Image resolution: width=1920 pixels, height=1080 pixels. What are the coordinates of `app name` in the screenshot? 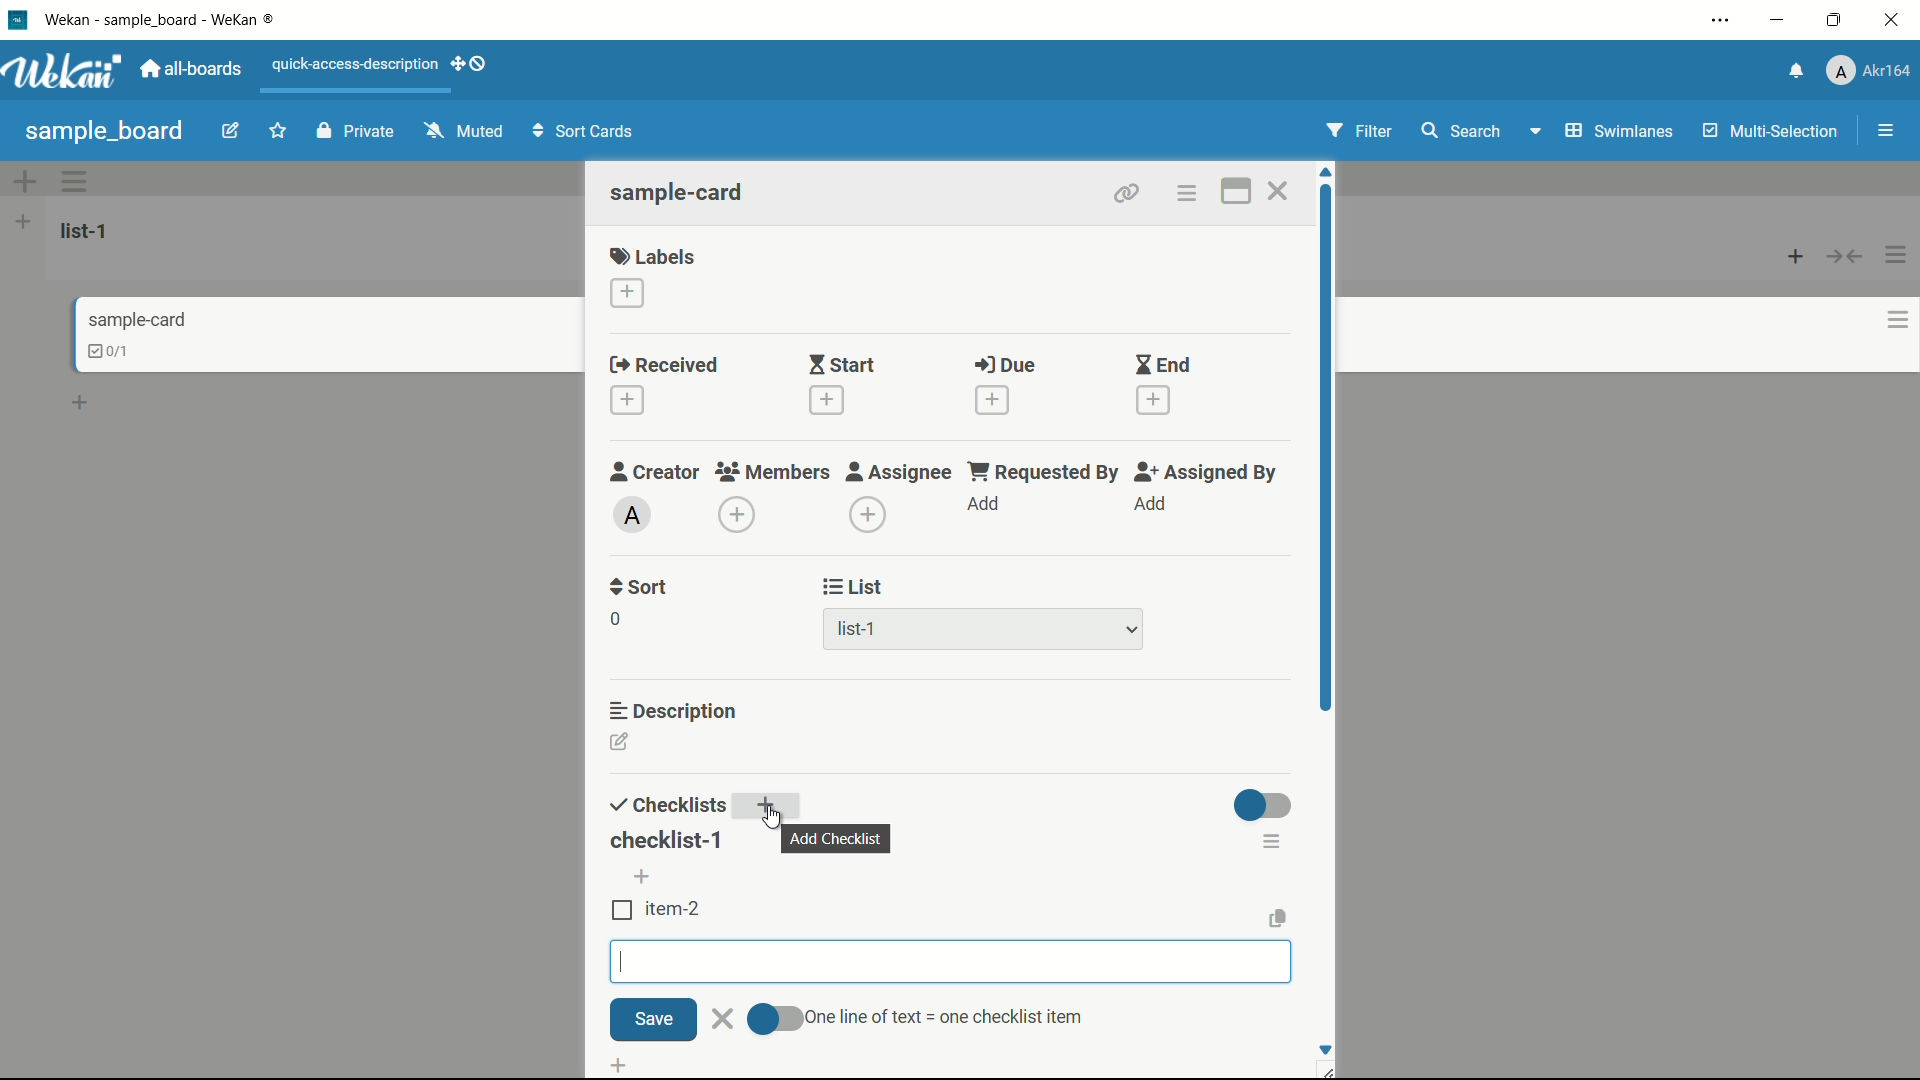 It's located at (163, 19).